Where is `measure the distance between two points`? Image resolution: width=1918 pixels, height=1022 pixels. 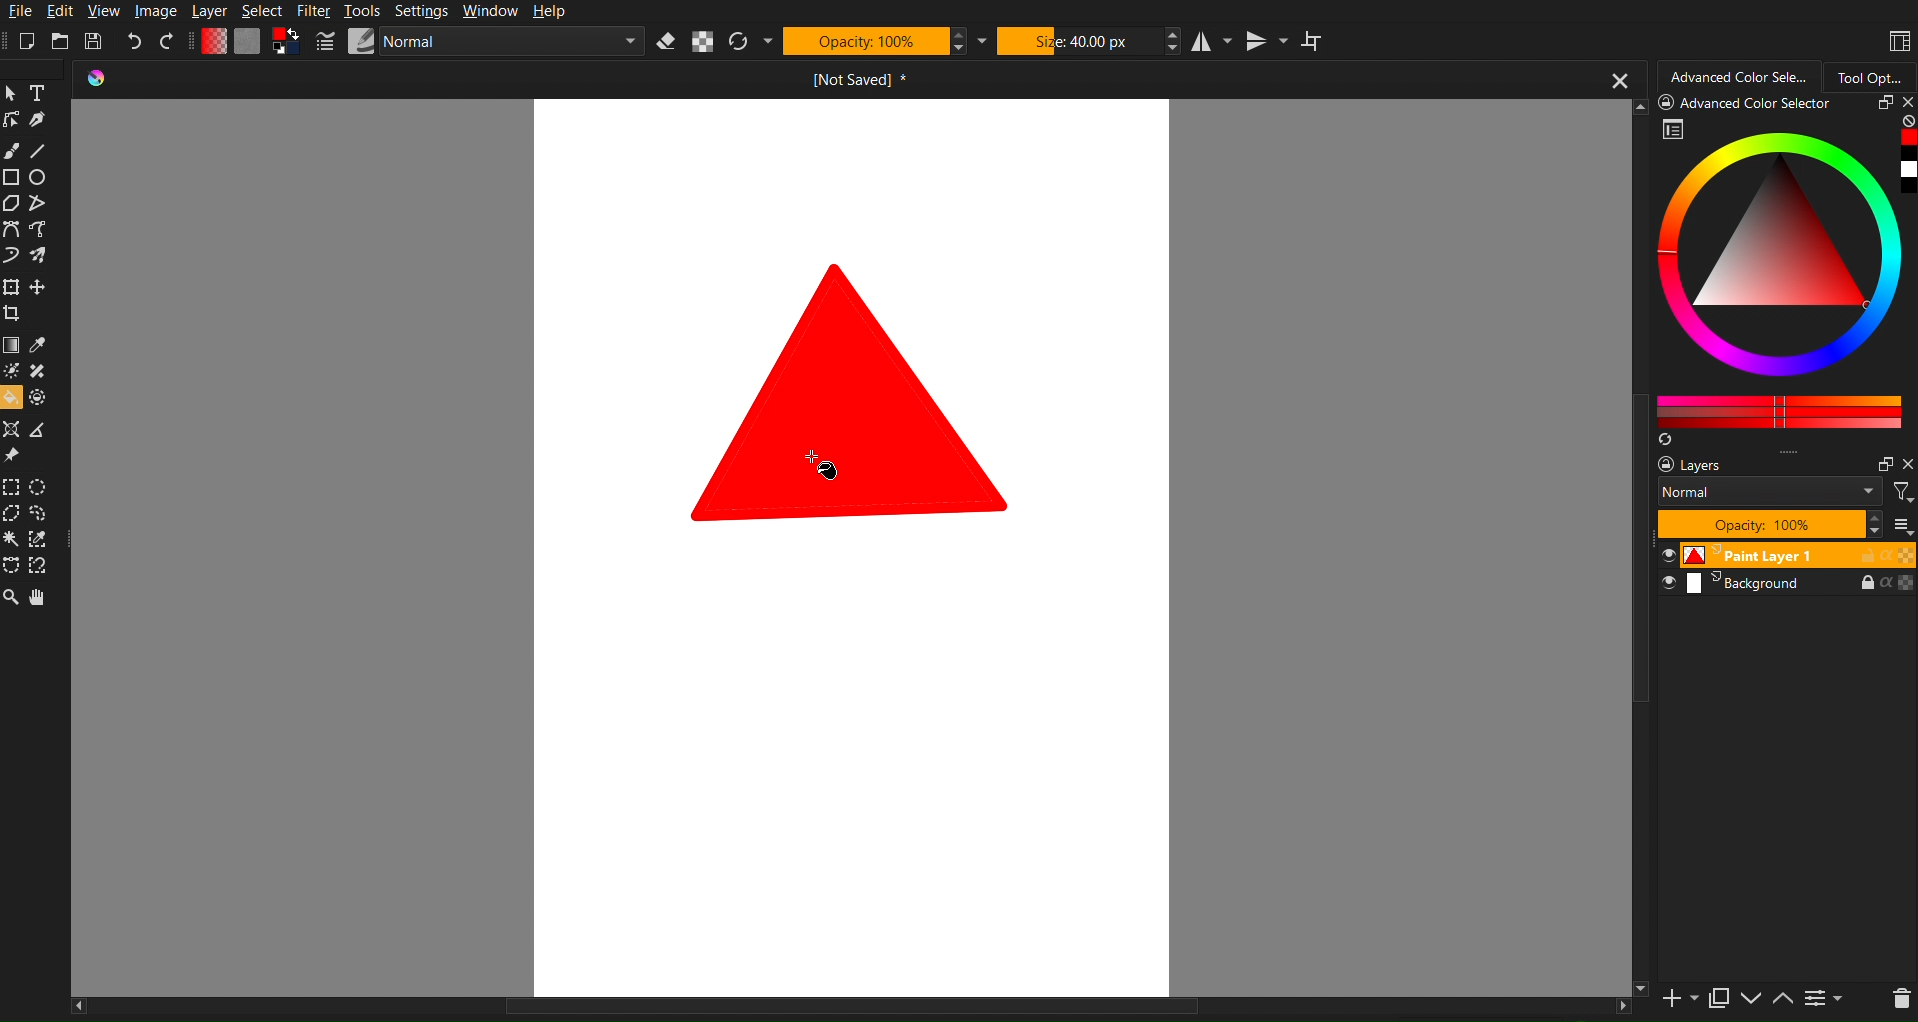
measure the distance between two points is located at coordinates (44, 430).